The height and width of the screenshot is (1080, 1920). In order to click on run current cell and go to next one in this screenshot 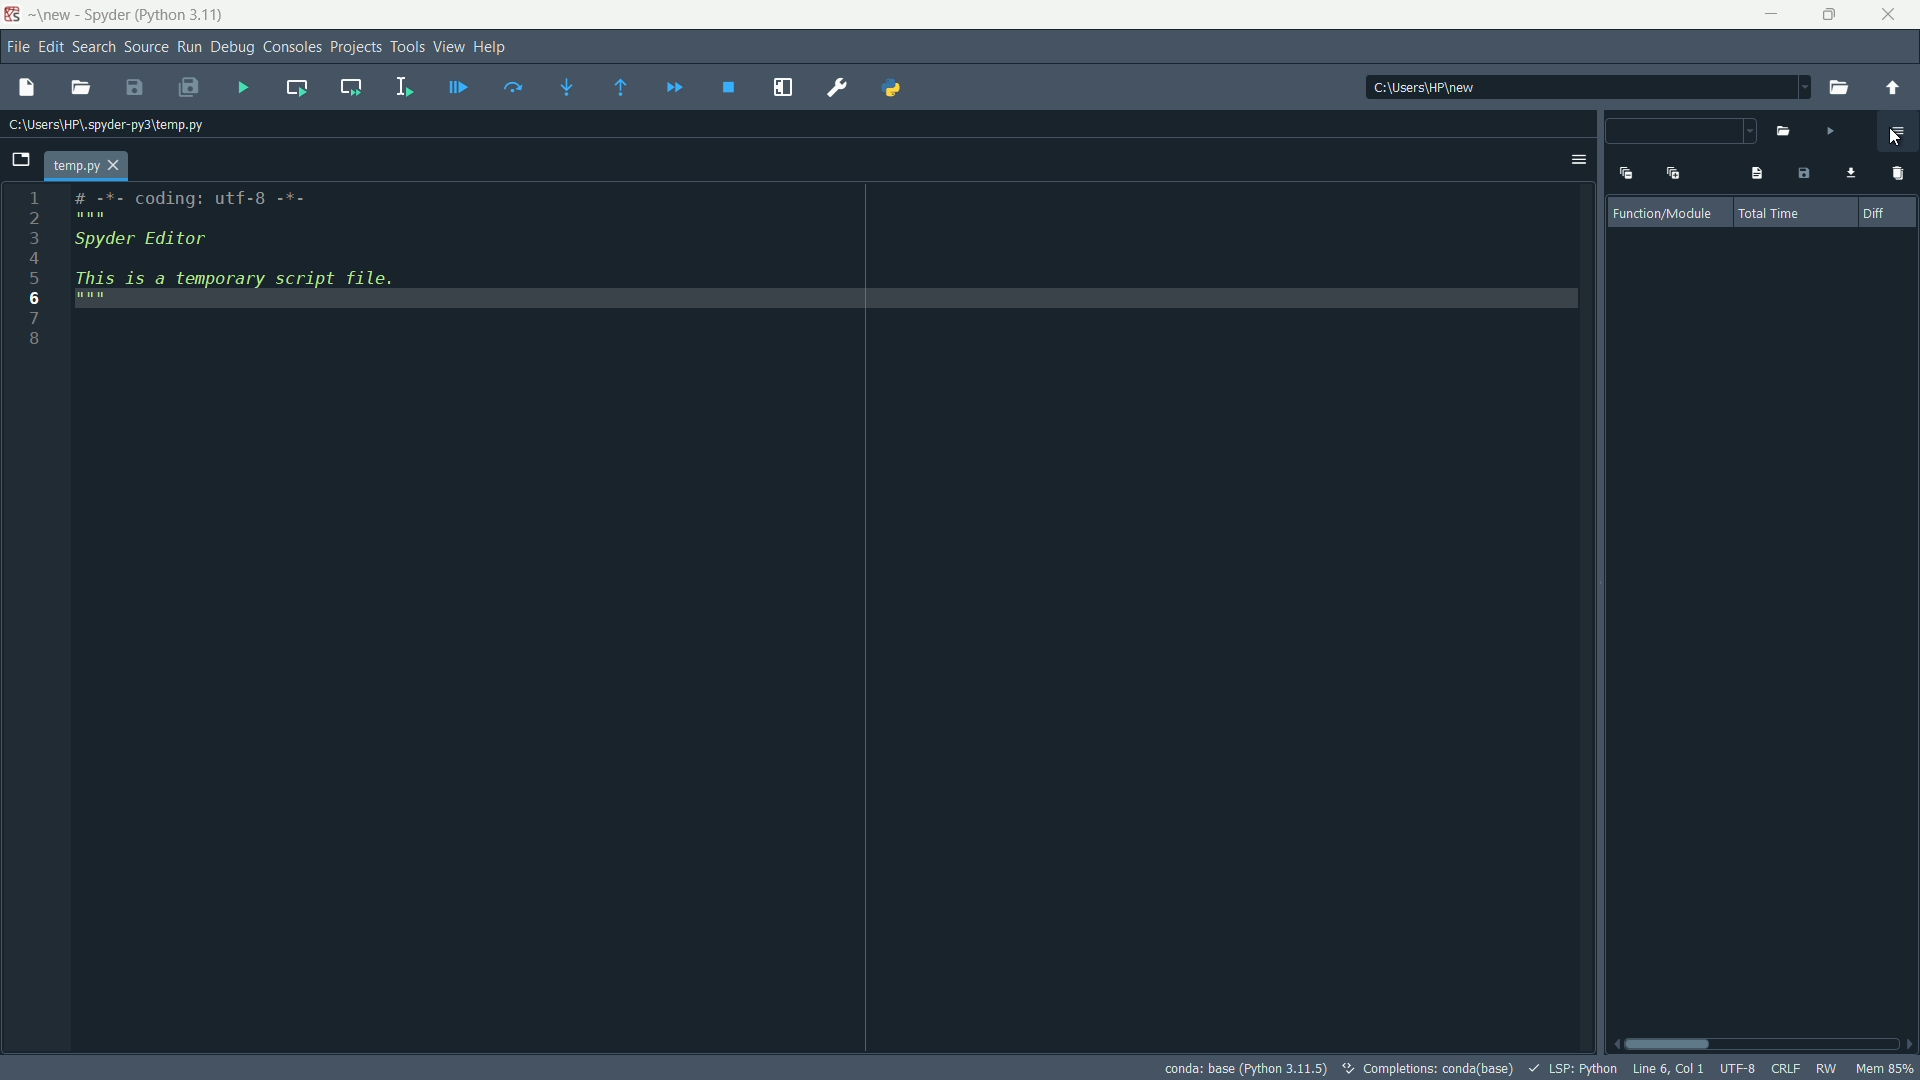, I will do `click(351, 88)`.